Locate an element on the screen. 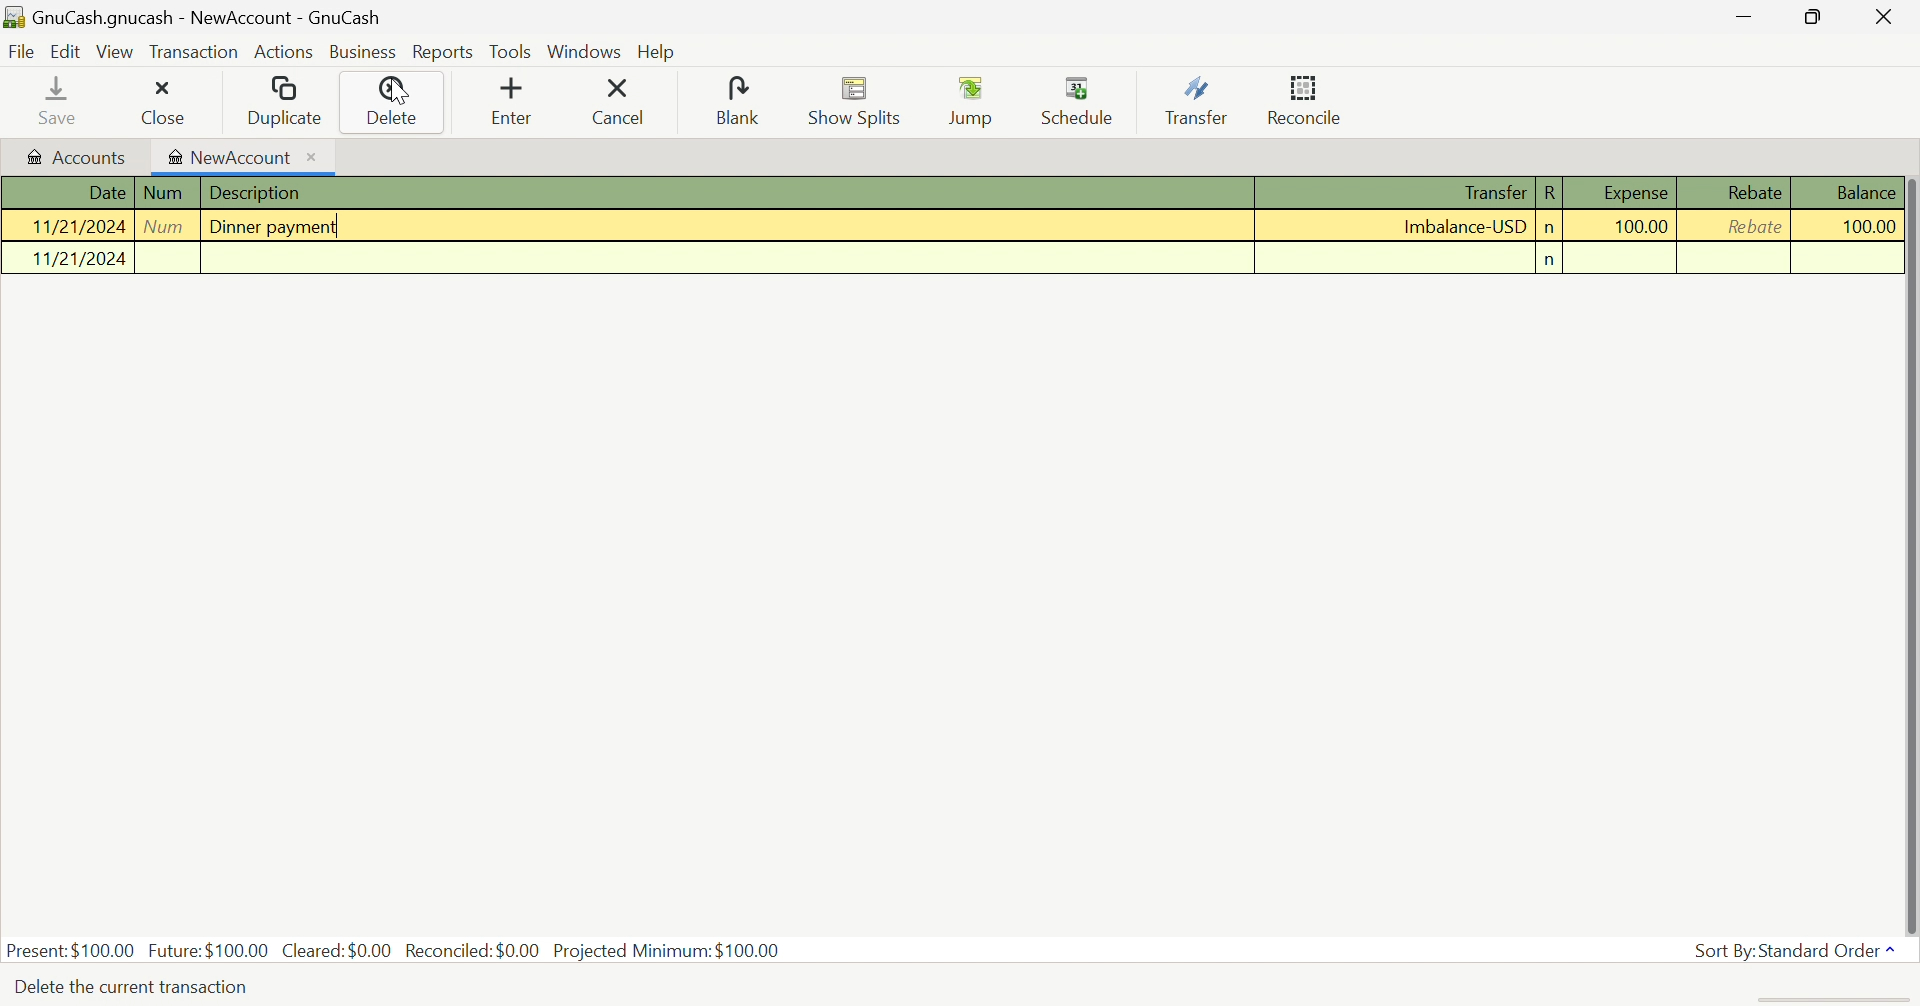 Image resolution: width=1920 pixels, height=1006 pixels. Rebate is located at coordinates (1753, 193).